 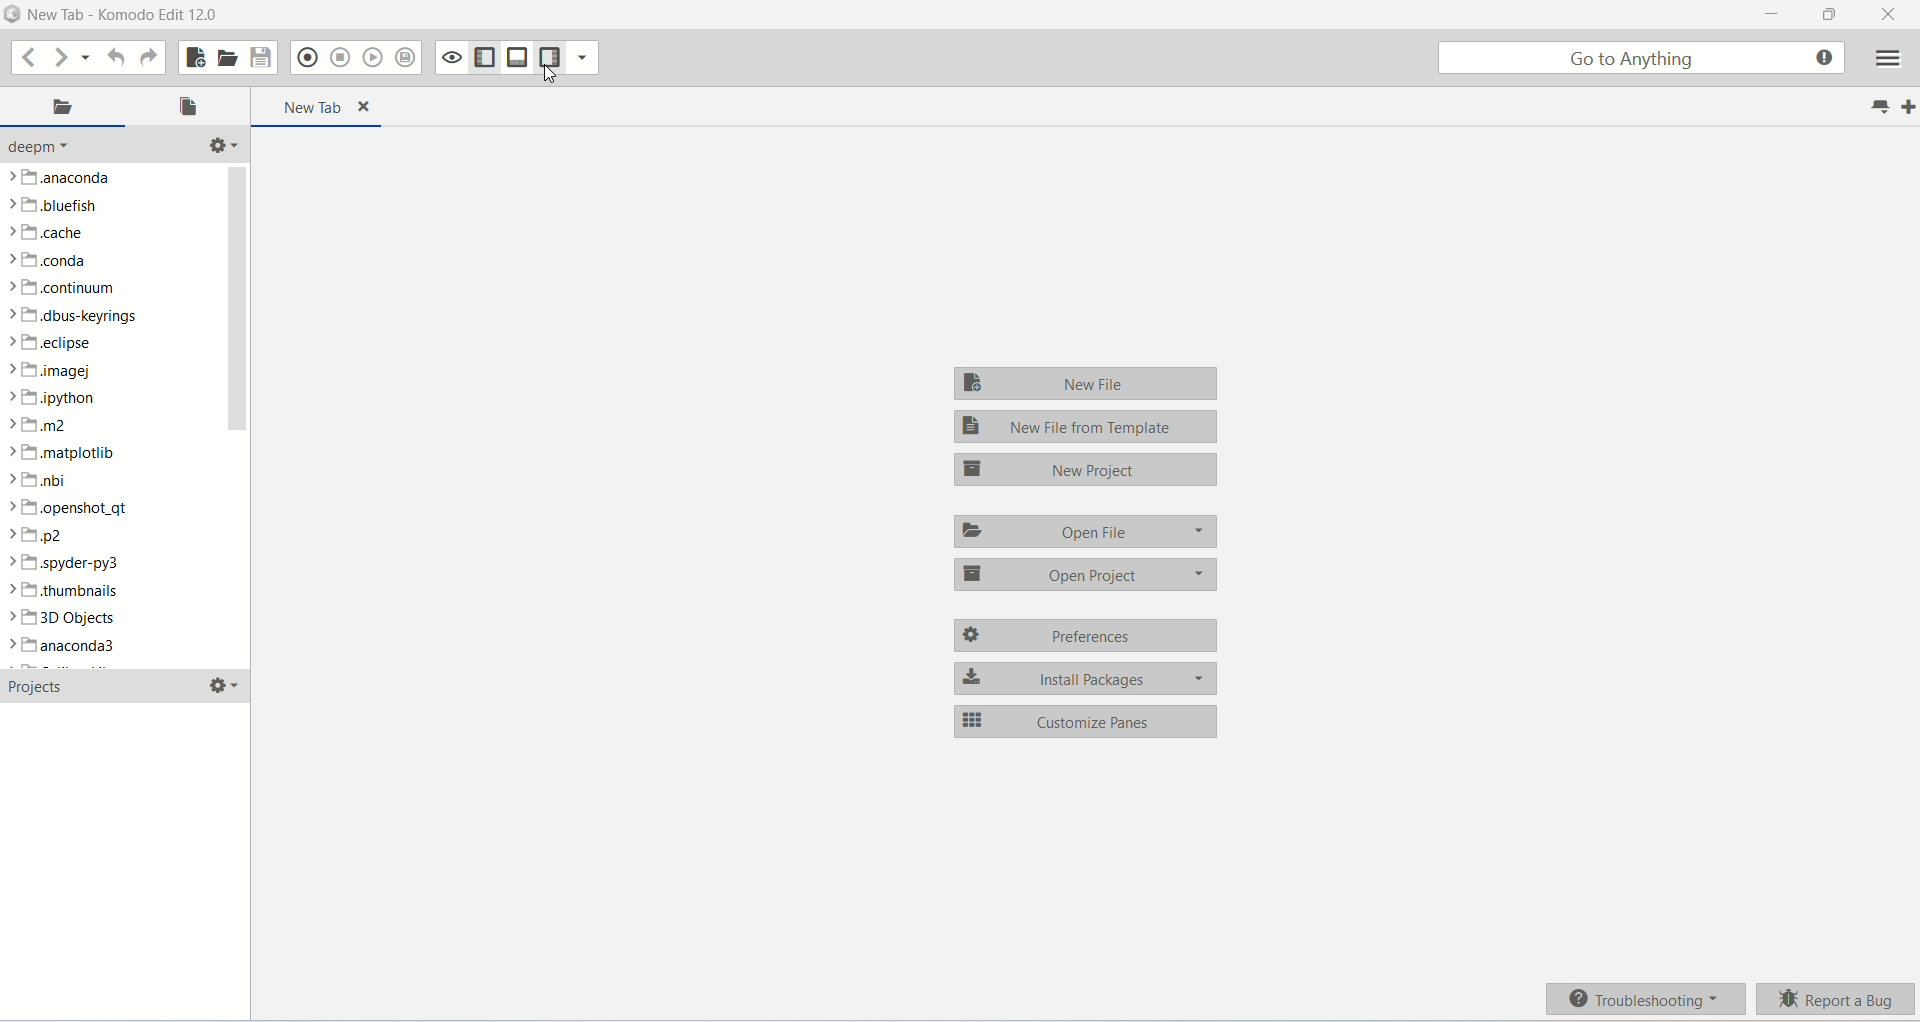 What do you see at coordinates (260, 54) in the screenshot?
I see `save file` at bounding box center [260, 54].